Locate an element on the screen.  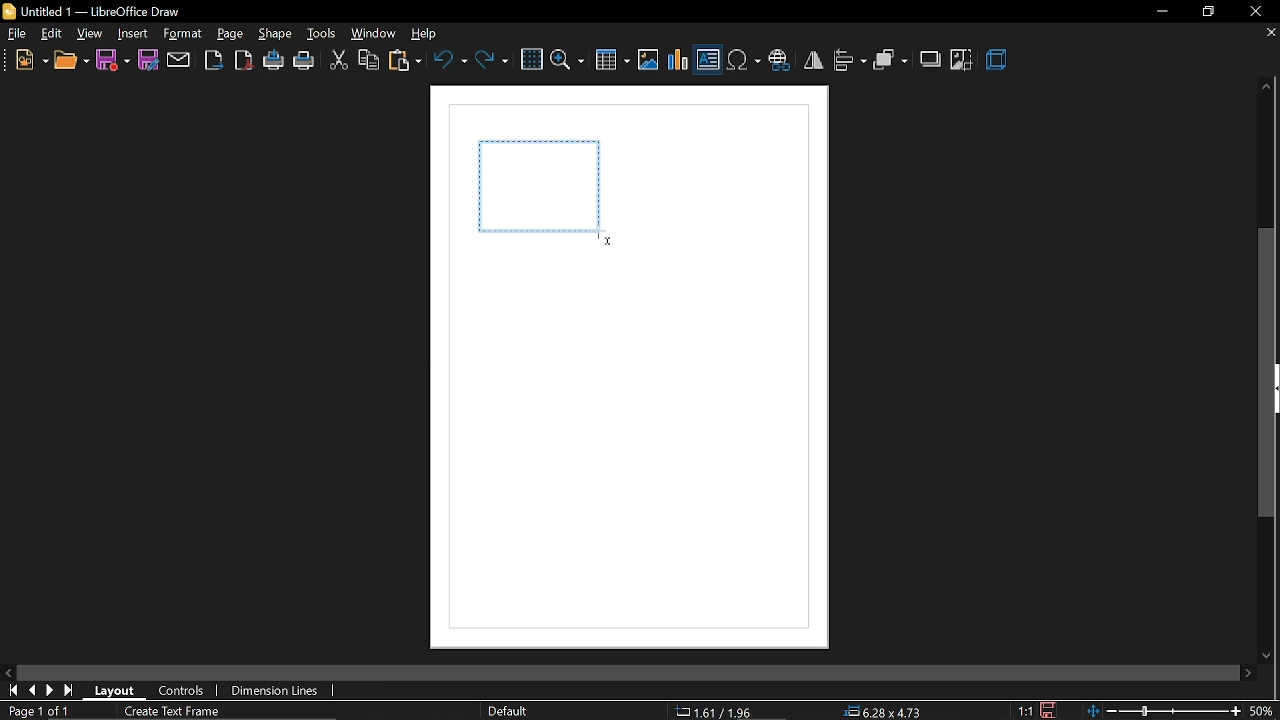
shadow is located at coordinates (932, 58).